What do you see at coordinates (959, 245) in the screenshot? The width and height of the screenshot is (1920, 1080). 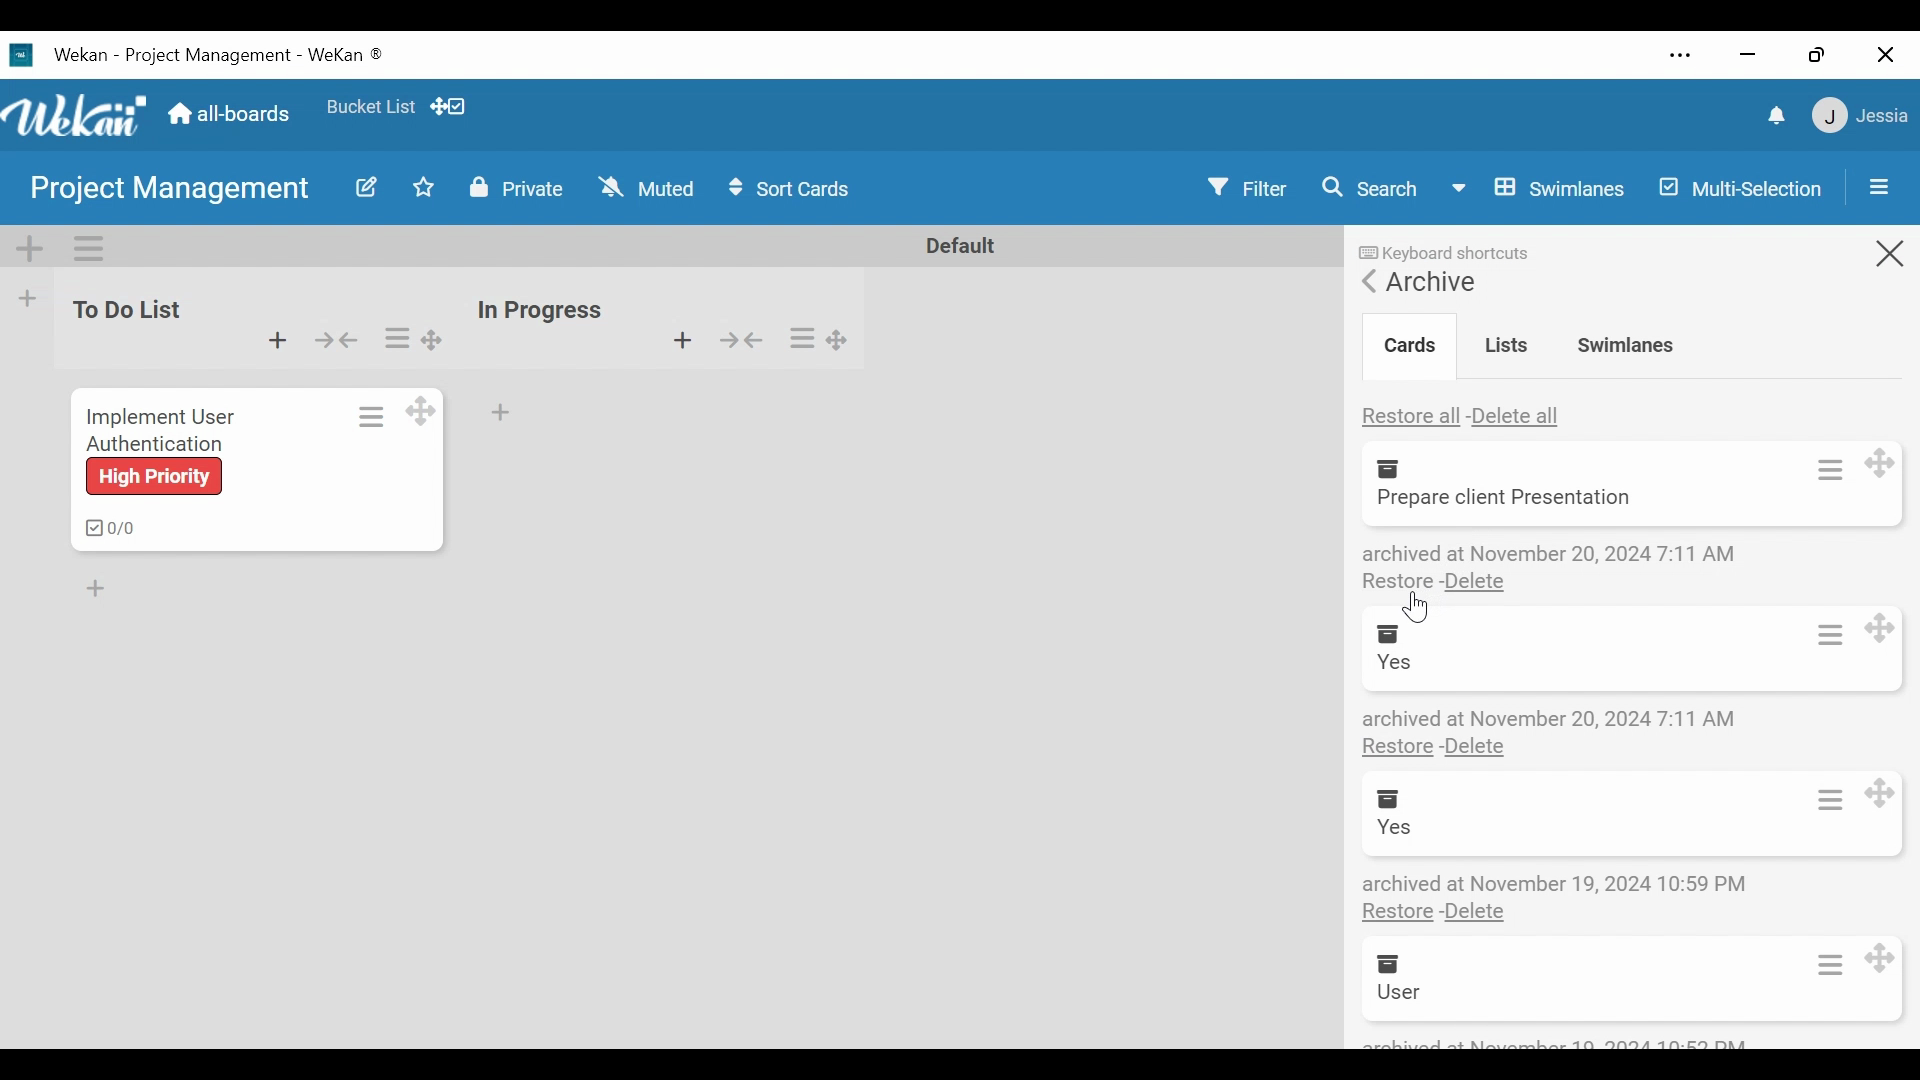 I see `Default Name` at bounding box center [959, 245].